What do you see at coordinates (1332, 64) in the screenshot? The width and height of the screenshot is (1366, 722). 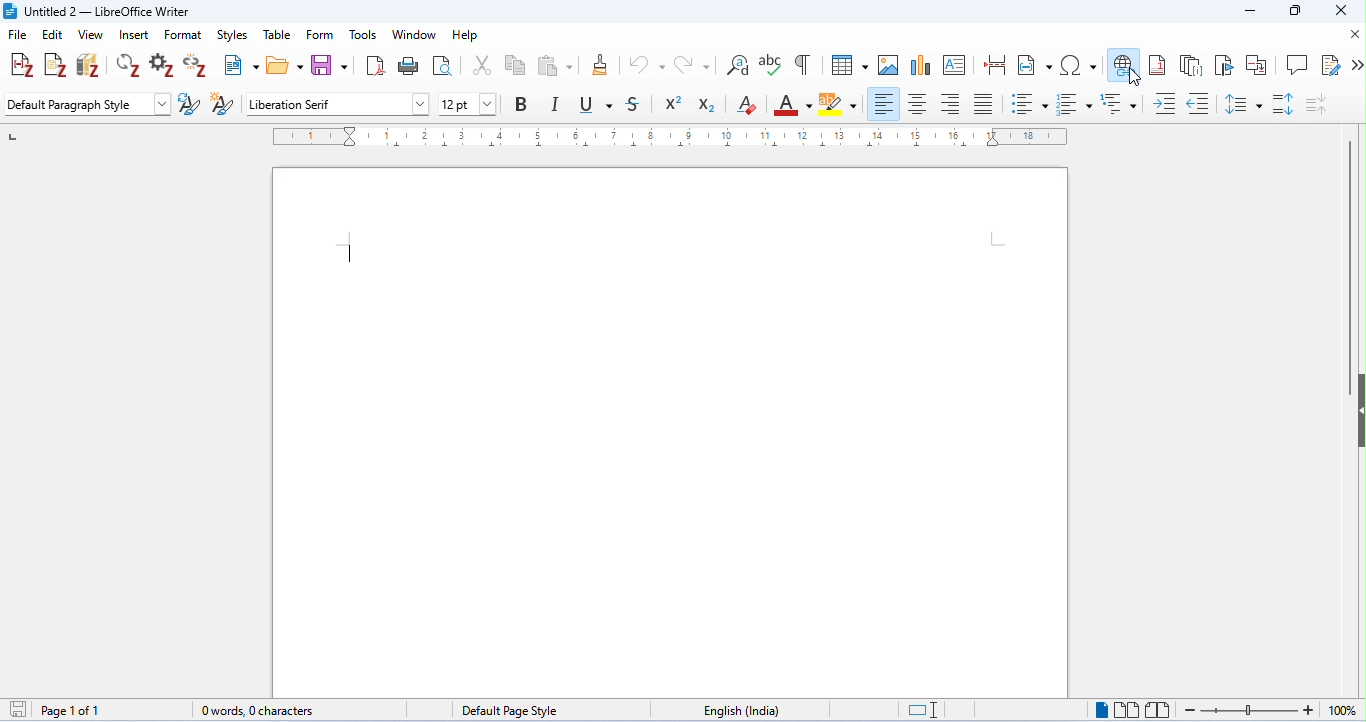 I see `show track changes function` at bounding box center [1332, 64].